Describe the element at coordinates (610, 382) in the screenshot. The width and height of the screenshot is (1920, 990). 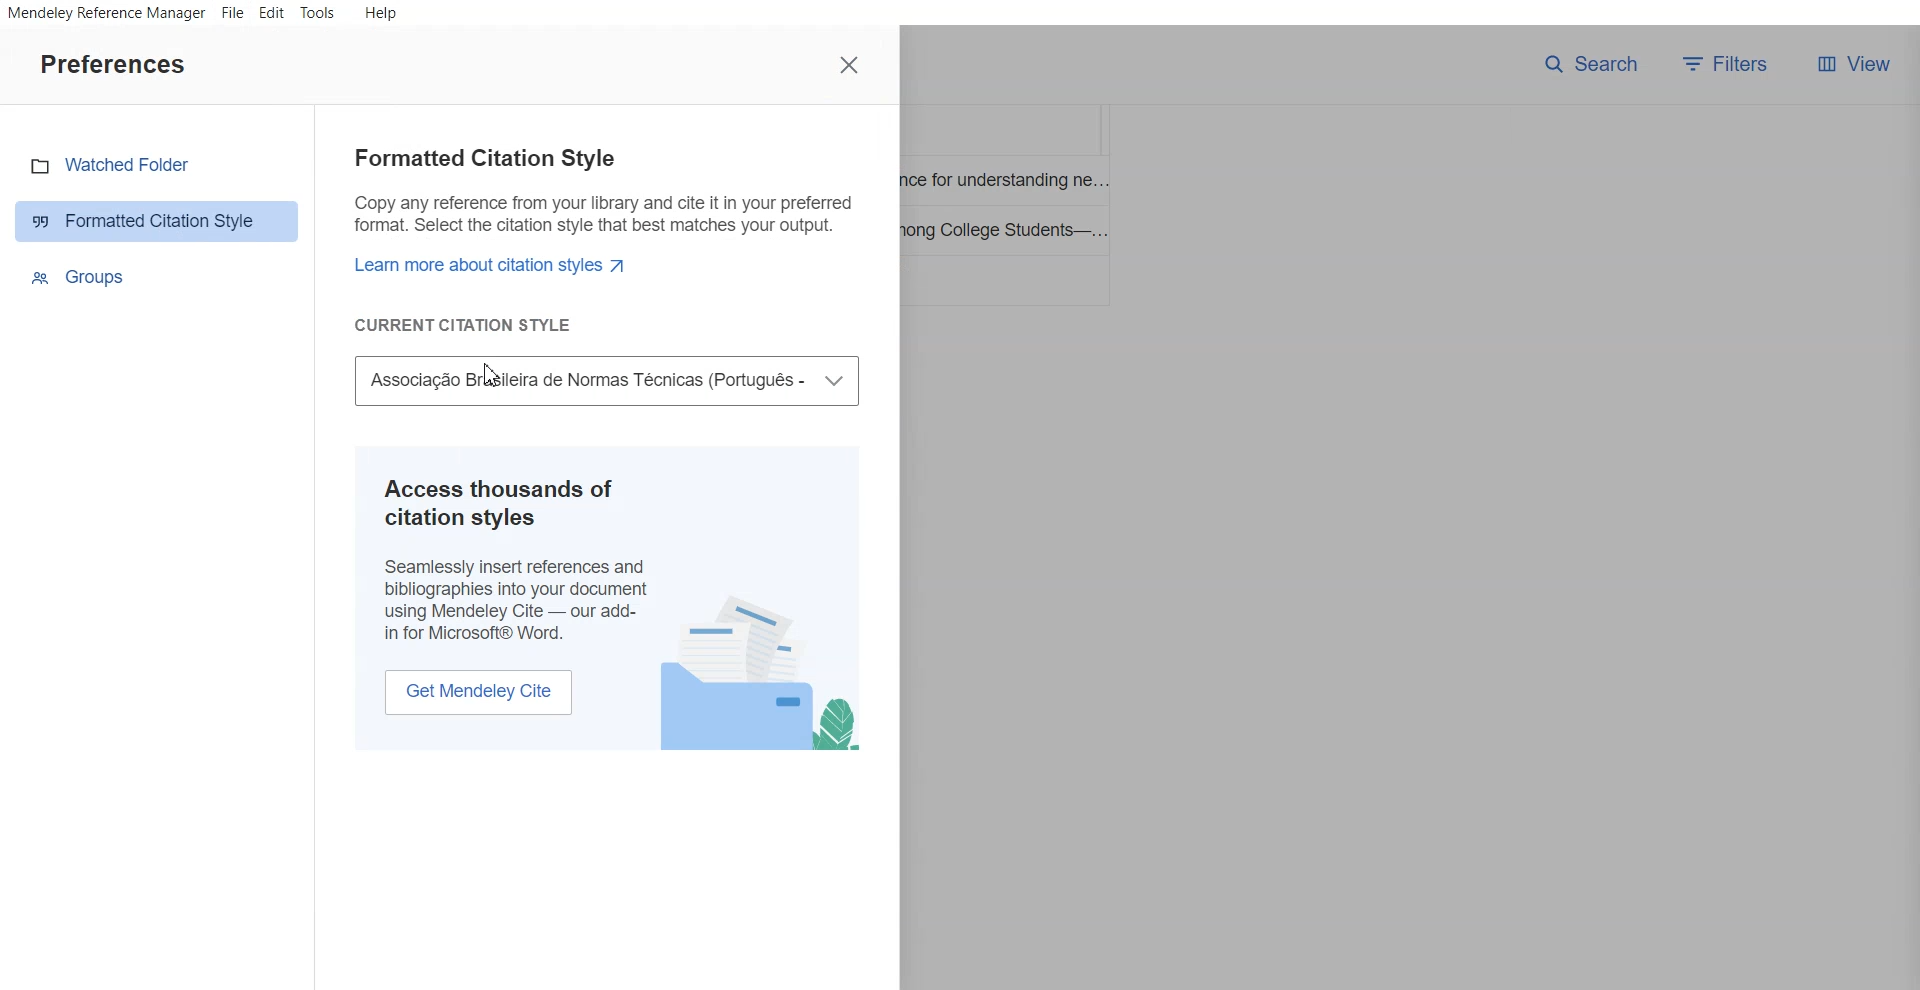
I see `Associate brazileria` at that location.